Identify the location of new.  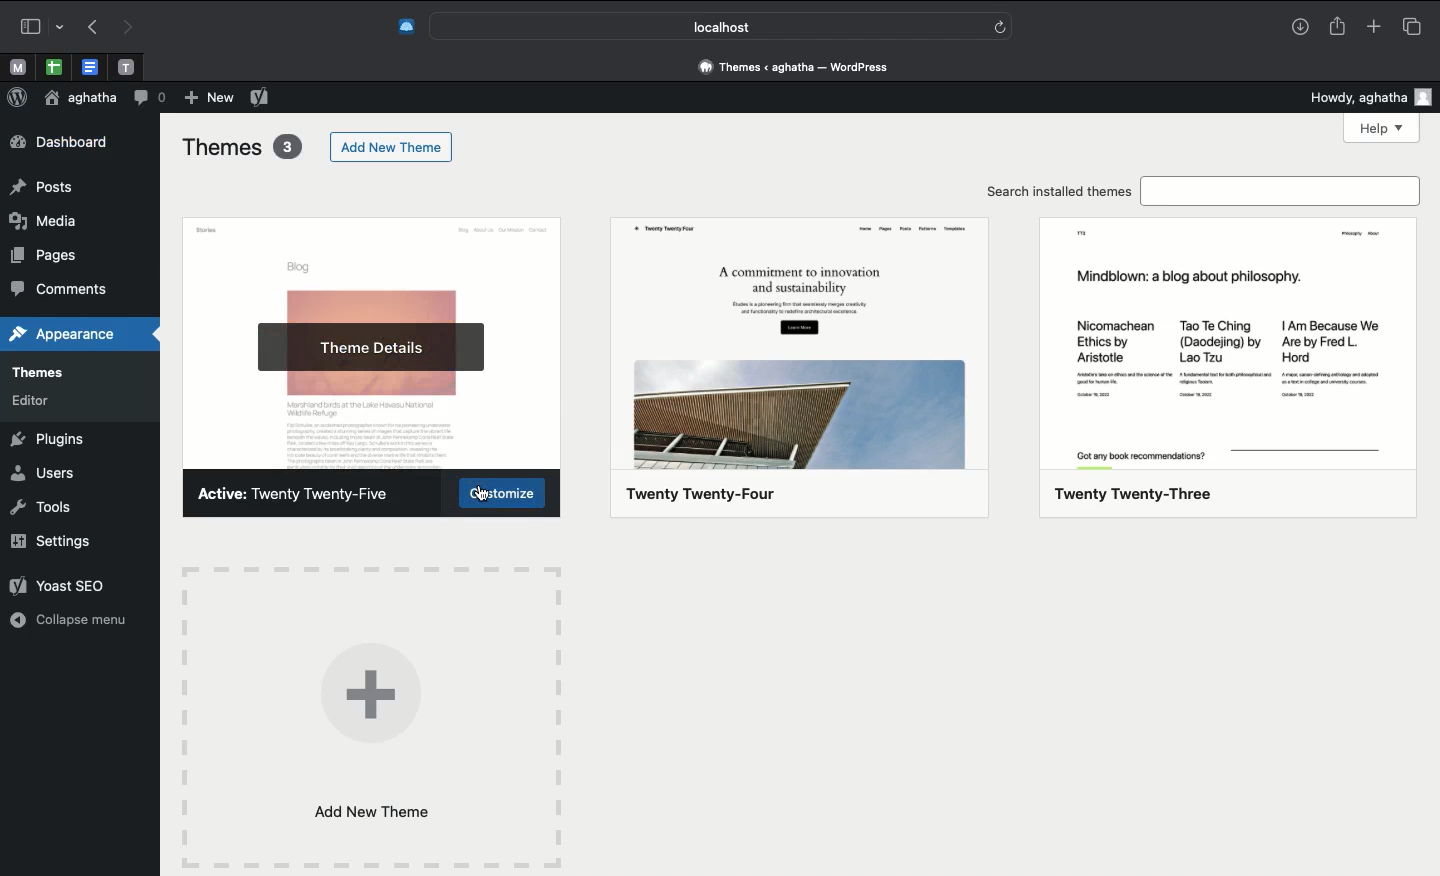
(213, 98).